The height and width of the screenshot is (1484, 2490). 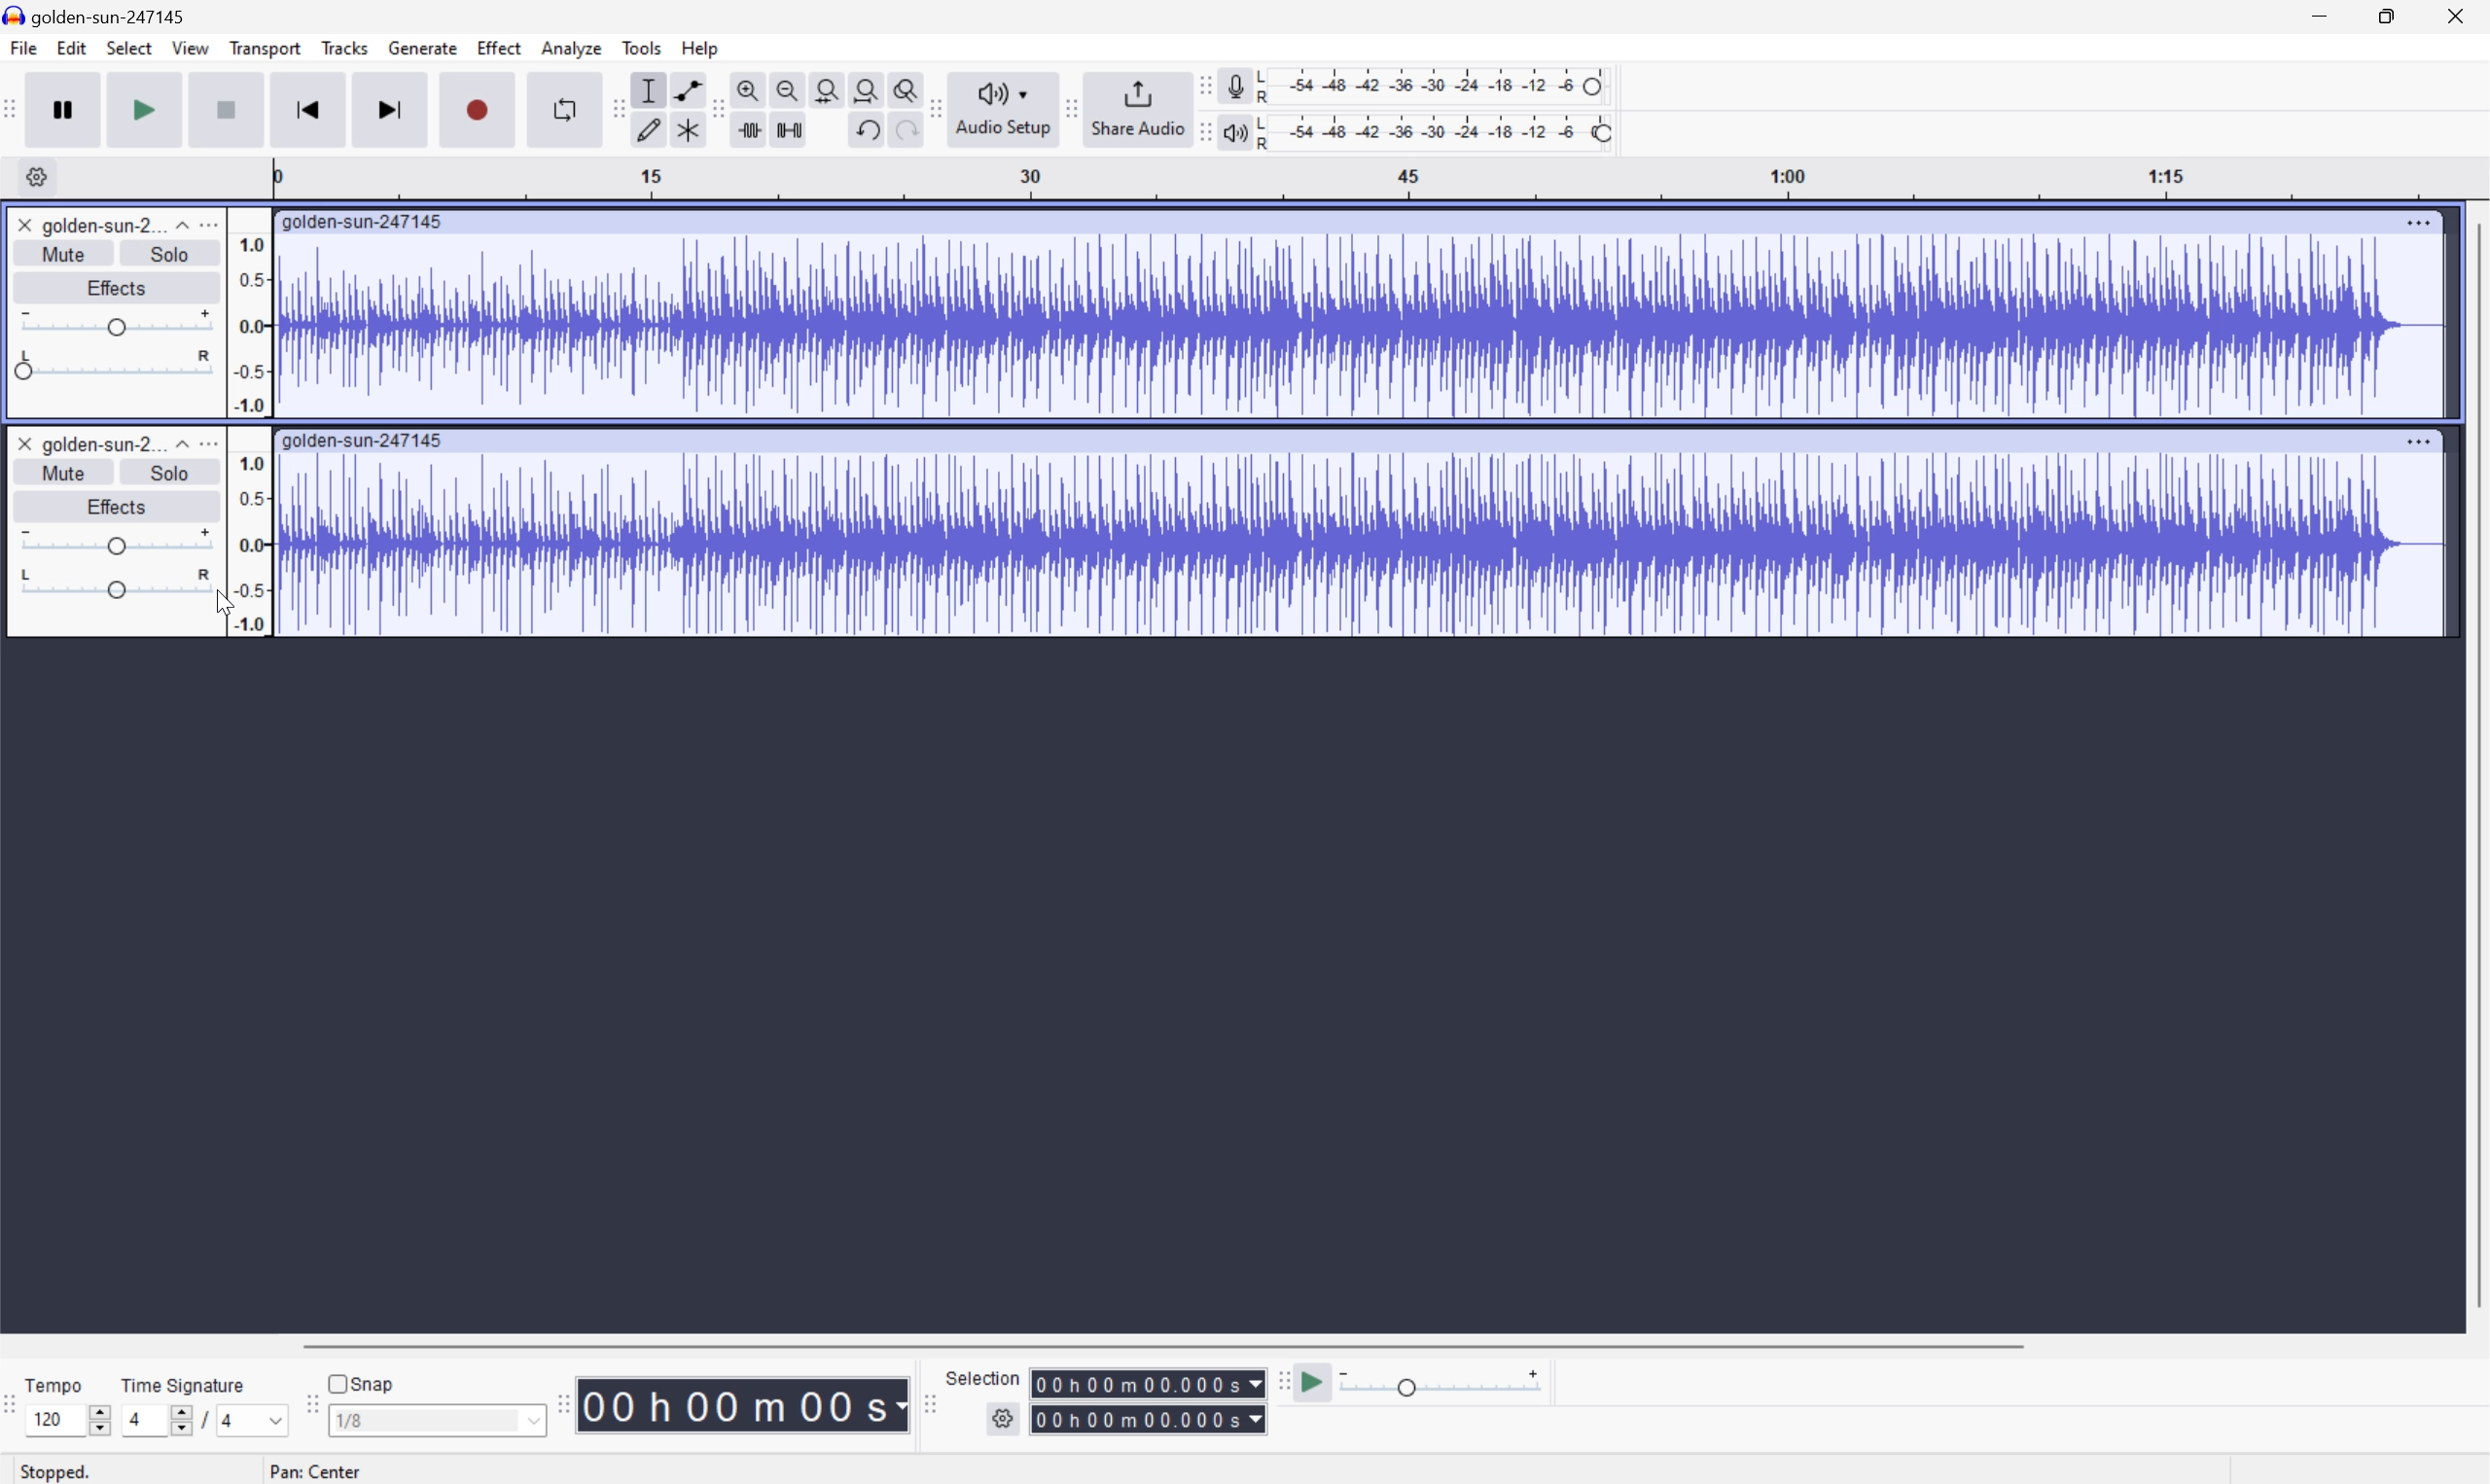 I want to click on Slider, so click(x=118, y=542).